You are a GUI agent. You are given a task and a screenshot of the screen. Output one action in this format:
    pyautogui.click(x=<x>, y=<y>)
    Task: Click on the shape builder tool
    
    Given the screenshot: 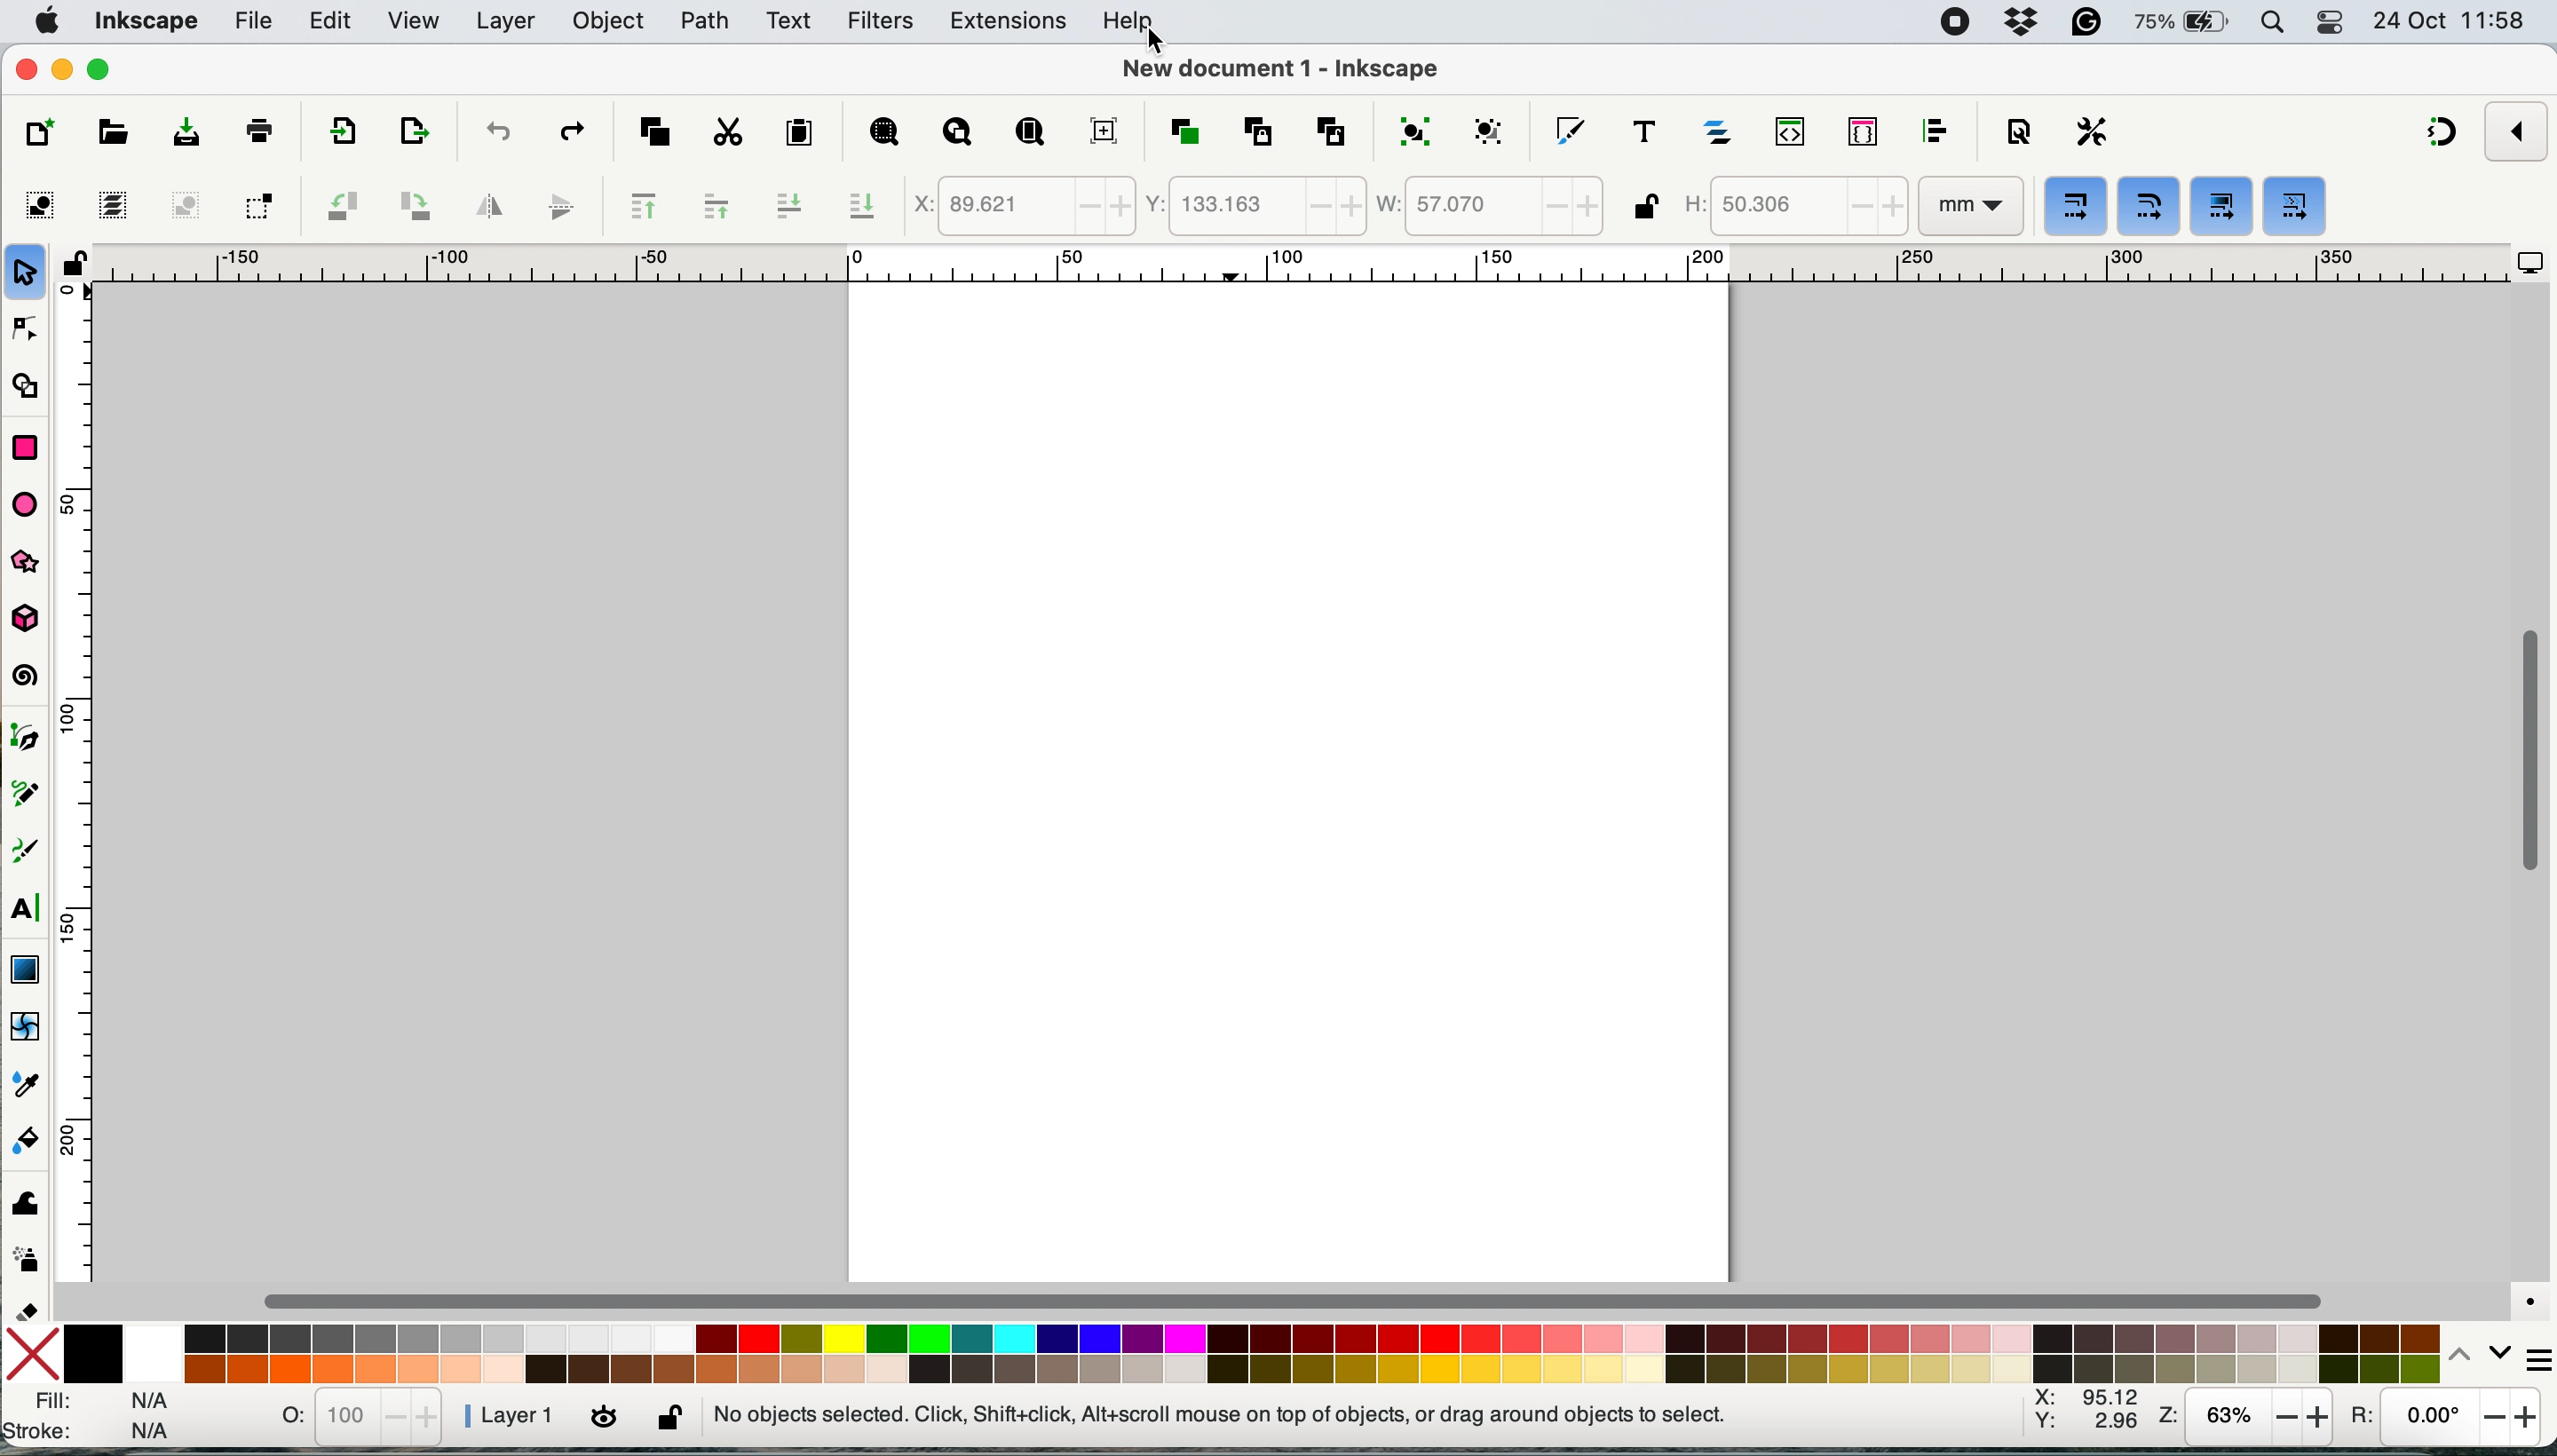 What is the action you would take?
    pyautogui.click(x=29, y=389)
    